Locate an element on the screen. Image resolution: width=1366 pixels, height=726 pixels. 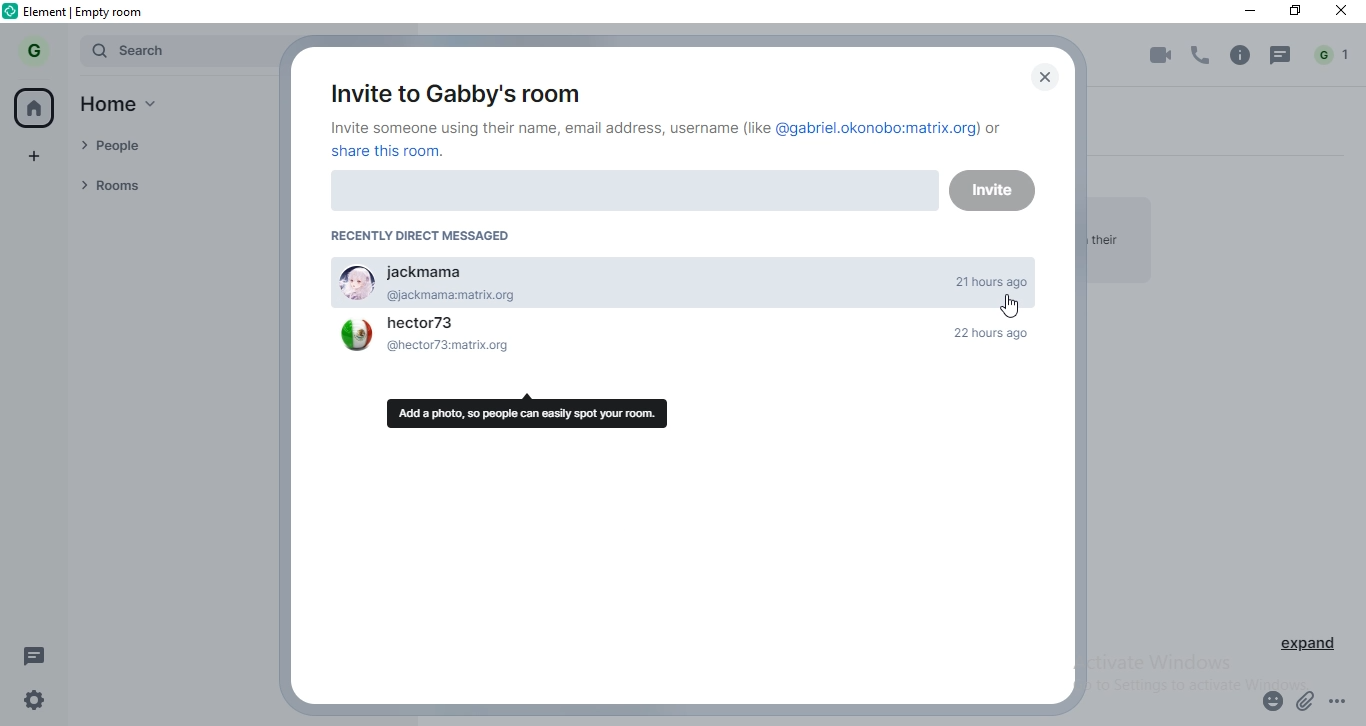
people is located at coordinates (163, 148).